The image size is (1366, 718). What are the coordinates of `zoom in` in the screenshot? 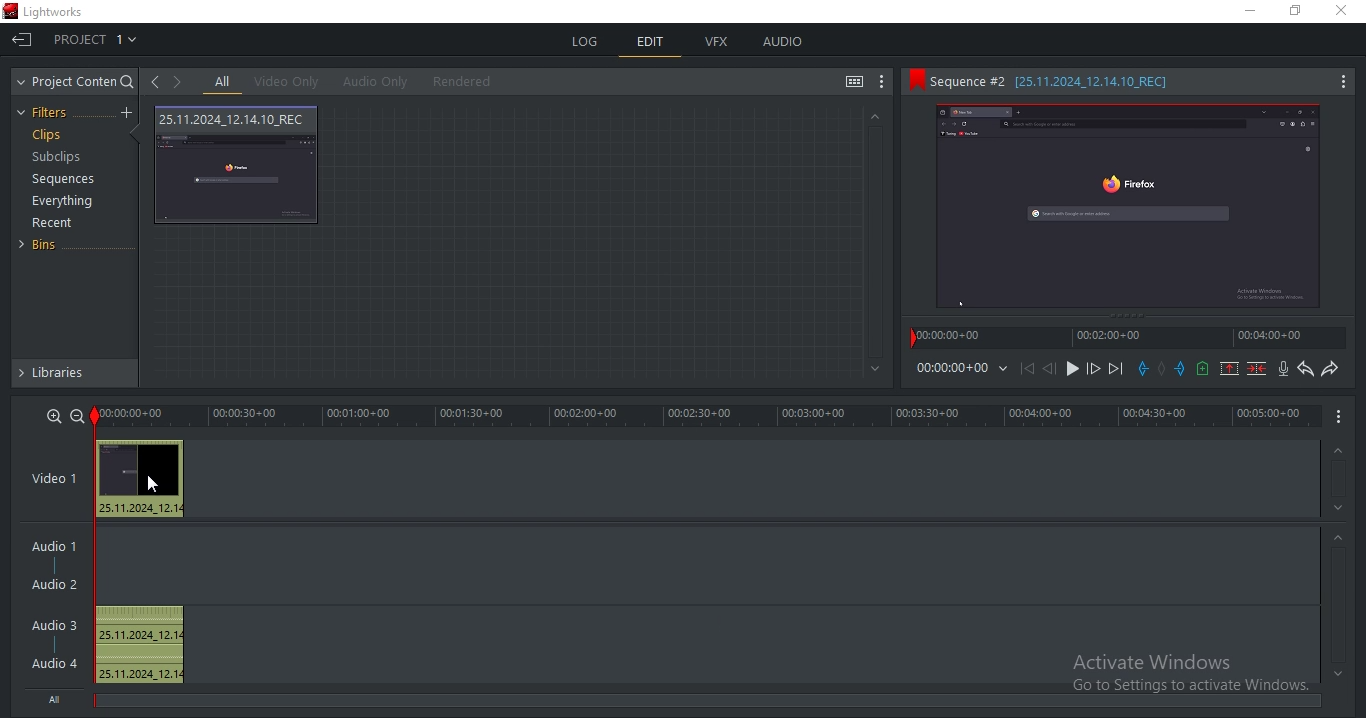 It's located at (52, 416).